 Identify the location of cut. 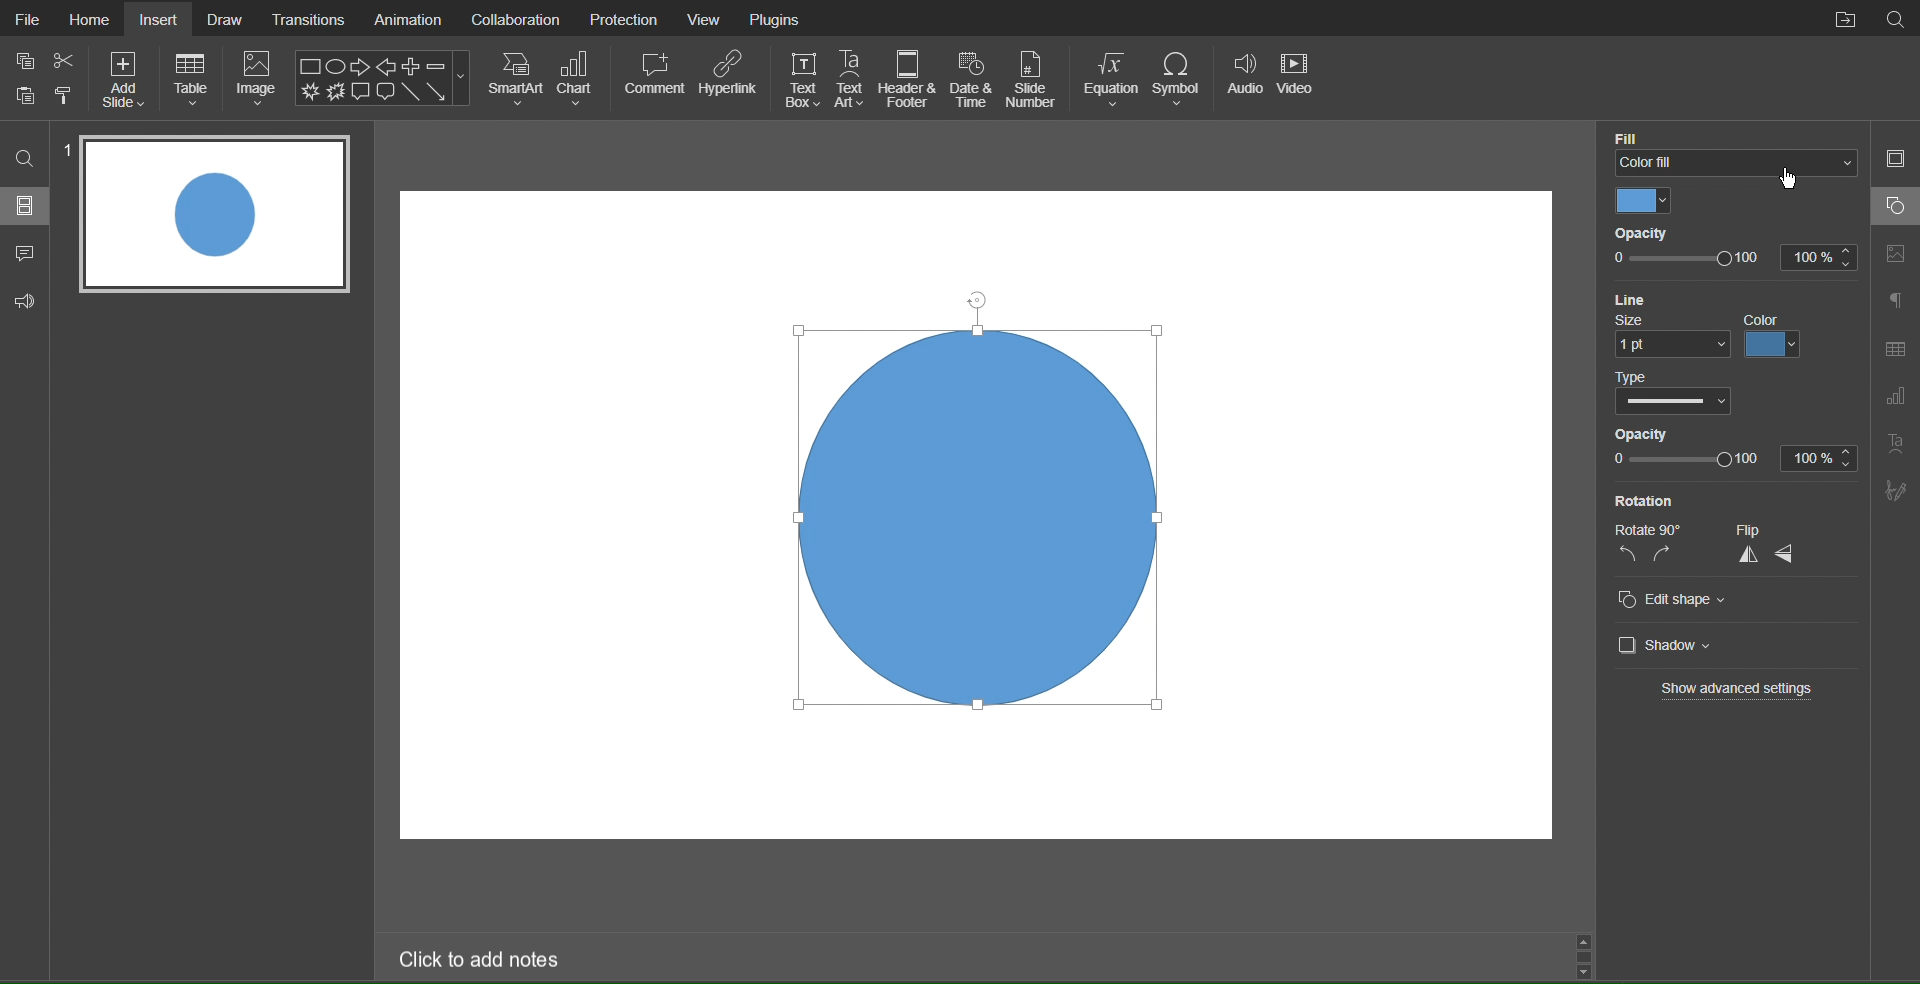
(60, 60).